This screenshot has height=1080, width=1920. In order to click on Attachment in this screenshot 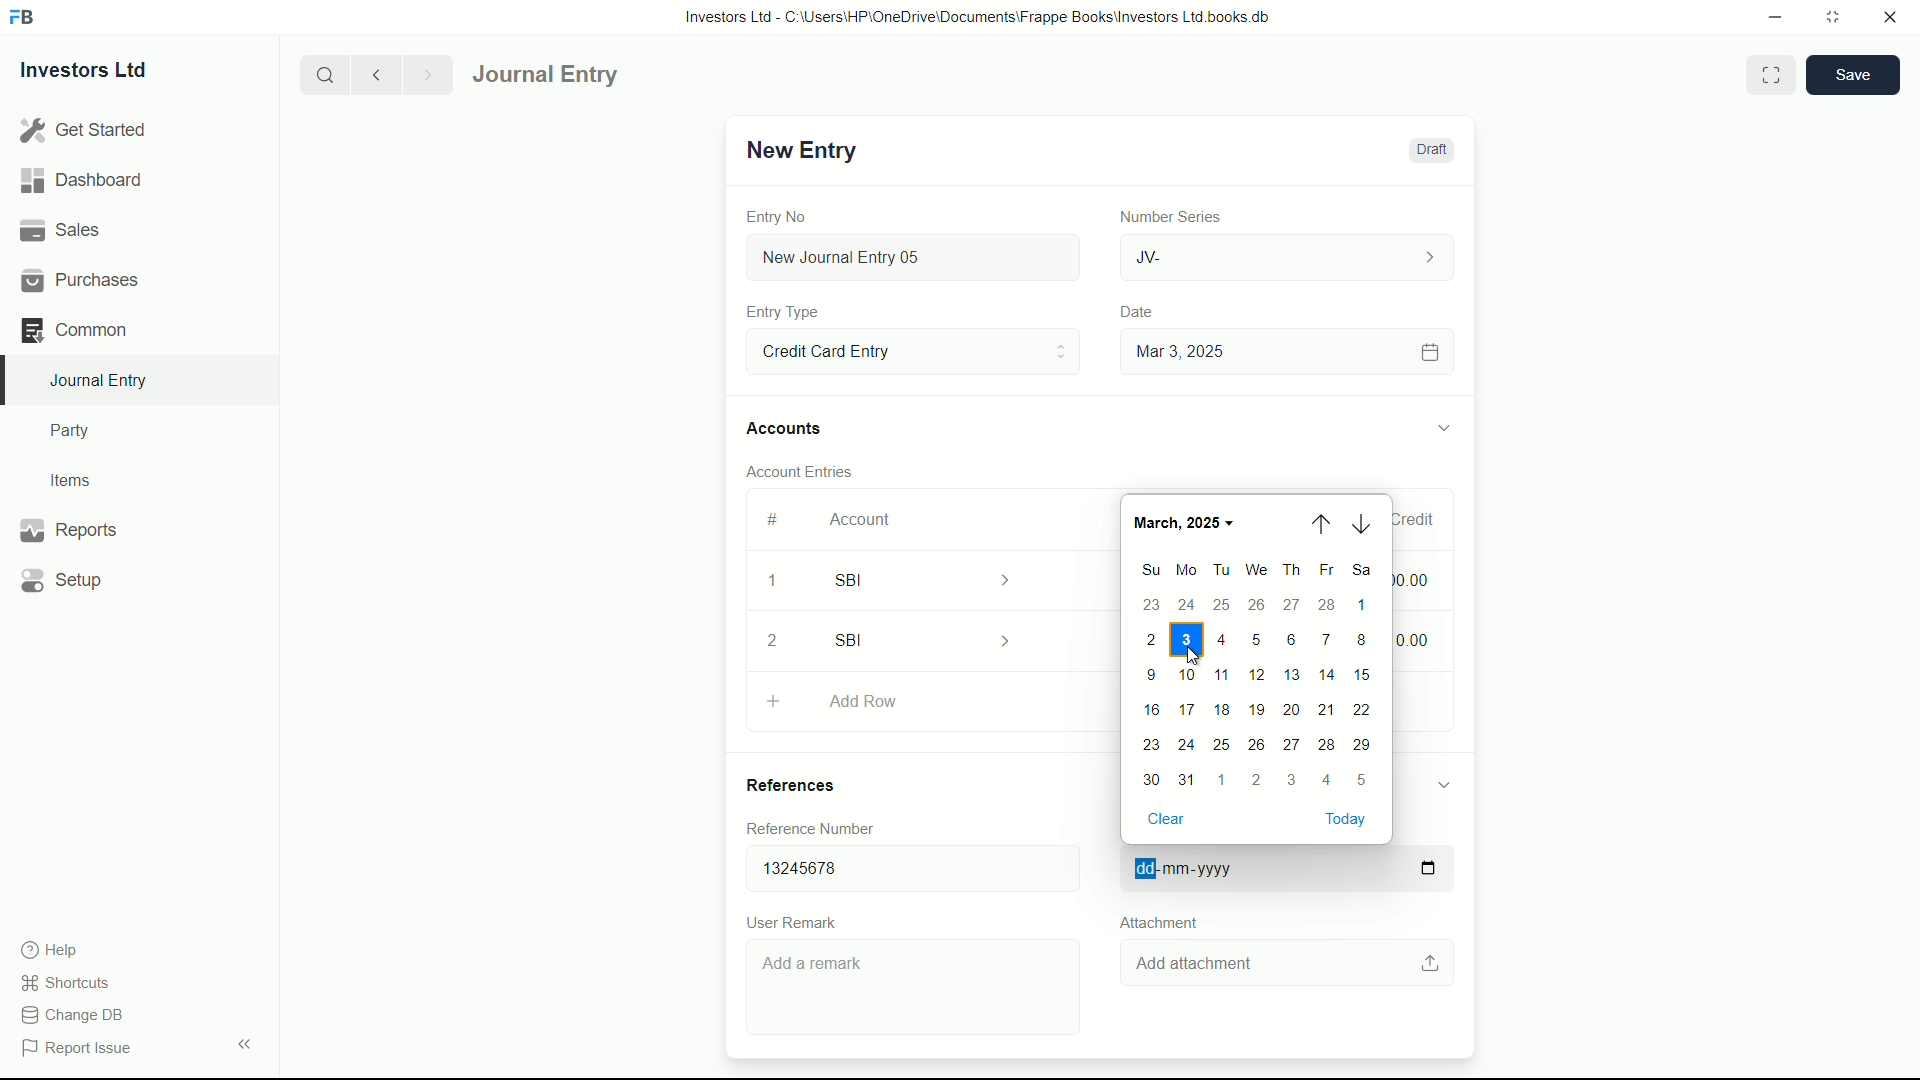, I will do `click(1158, 922)`.